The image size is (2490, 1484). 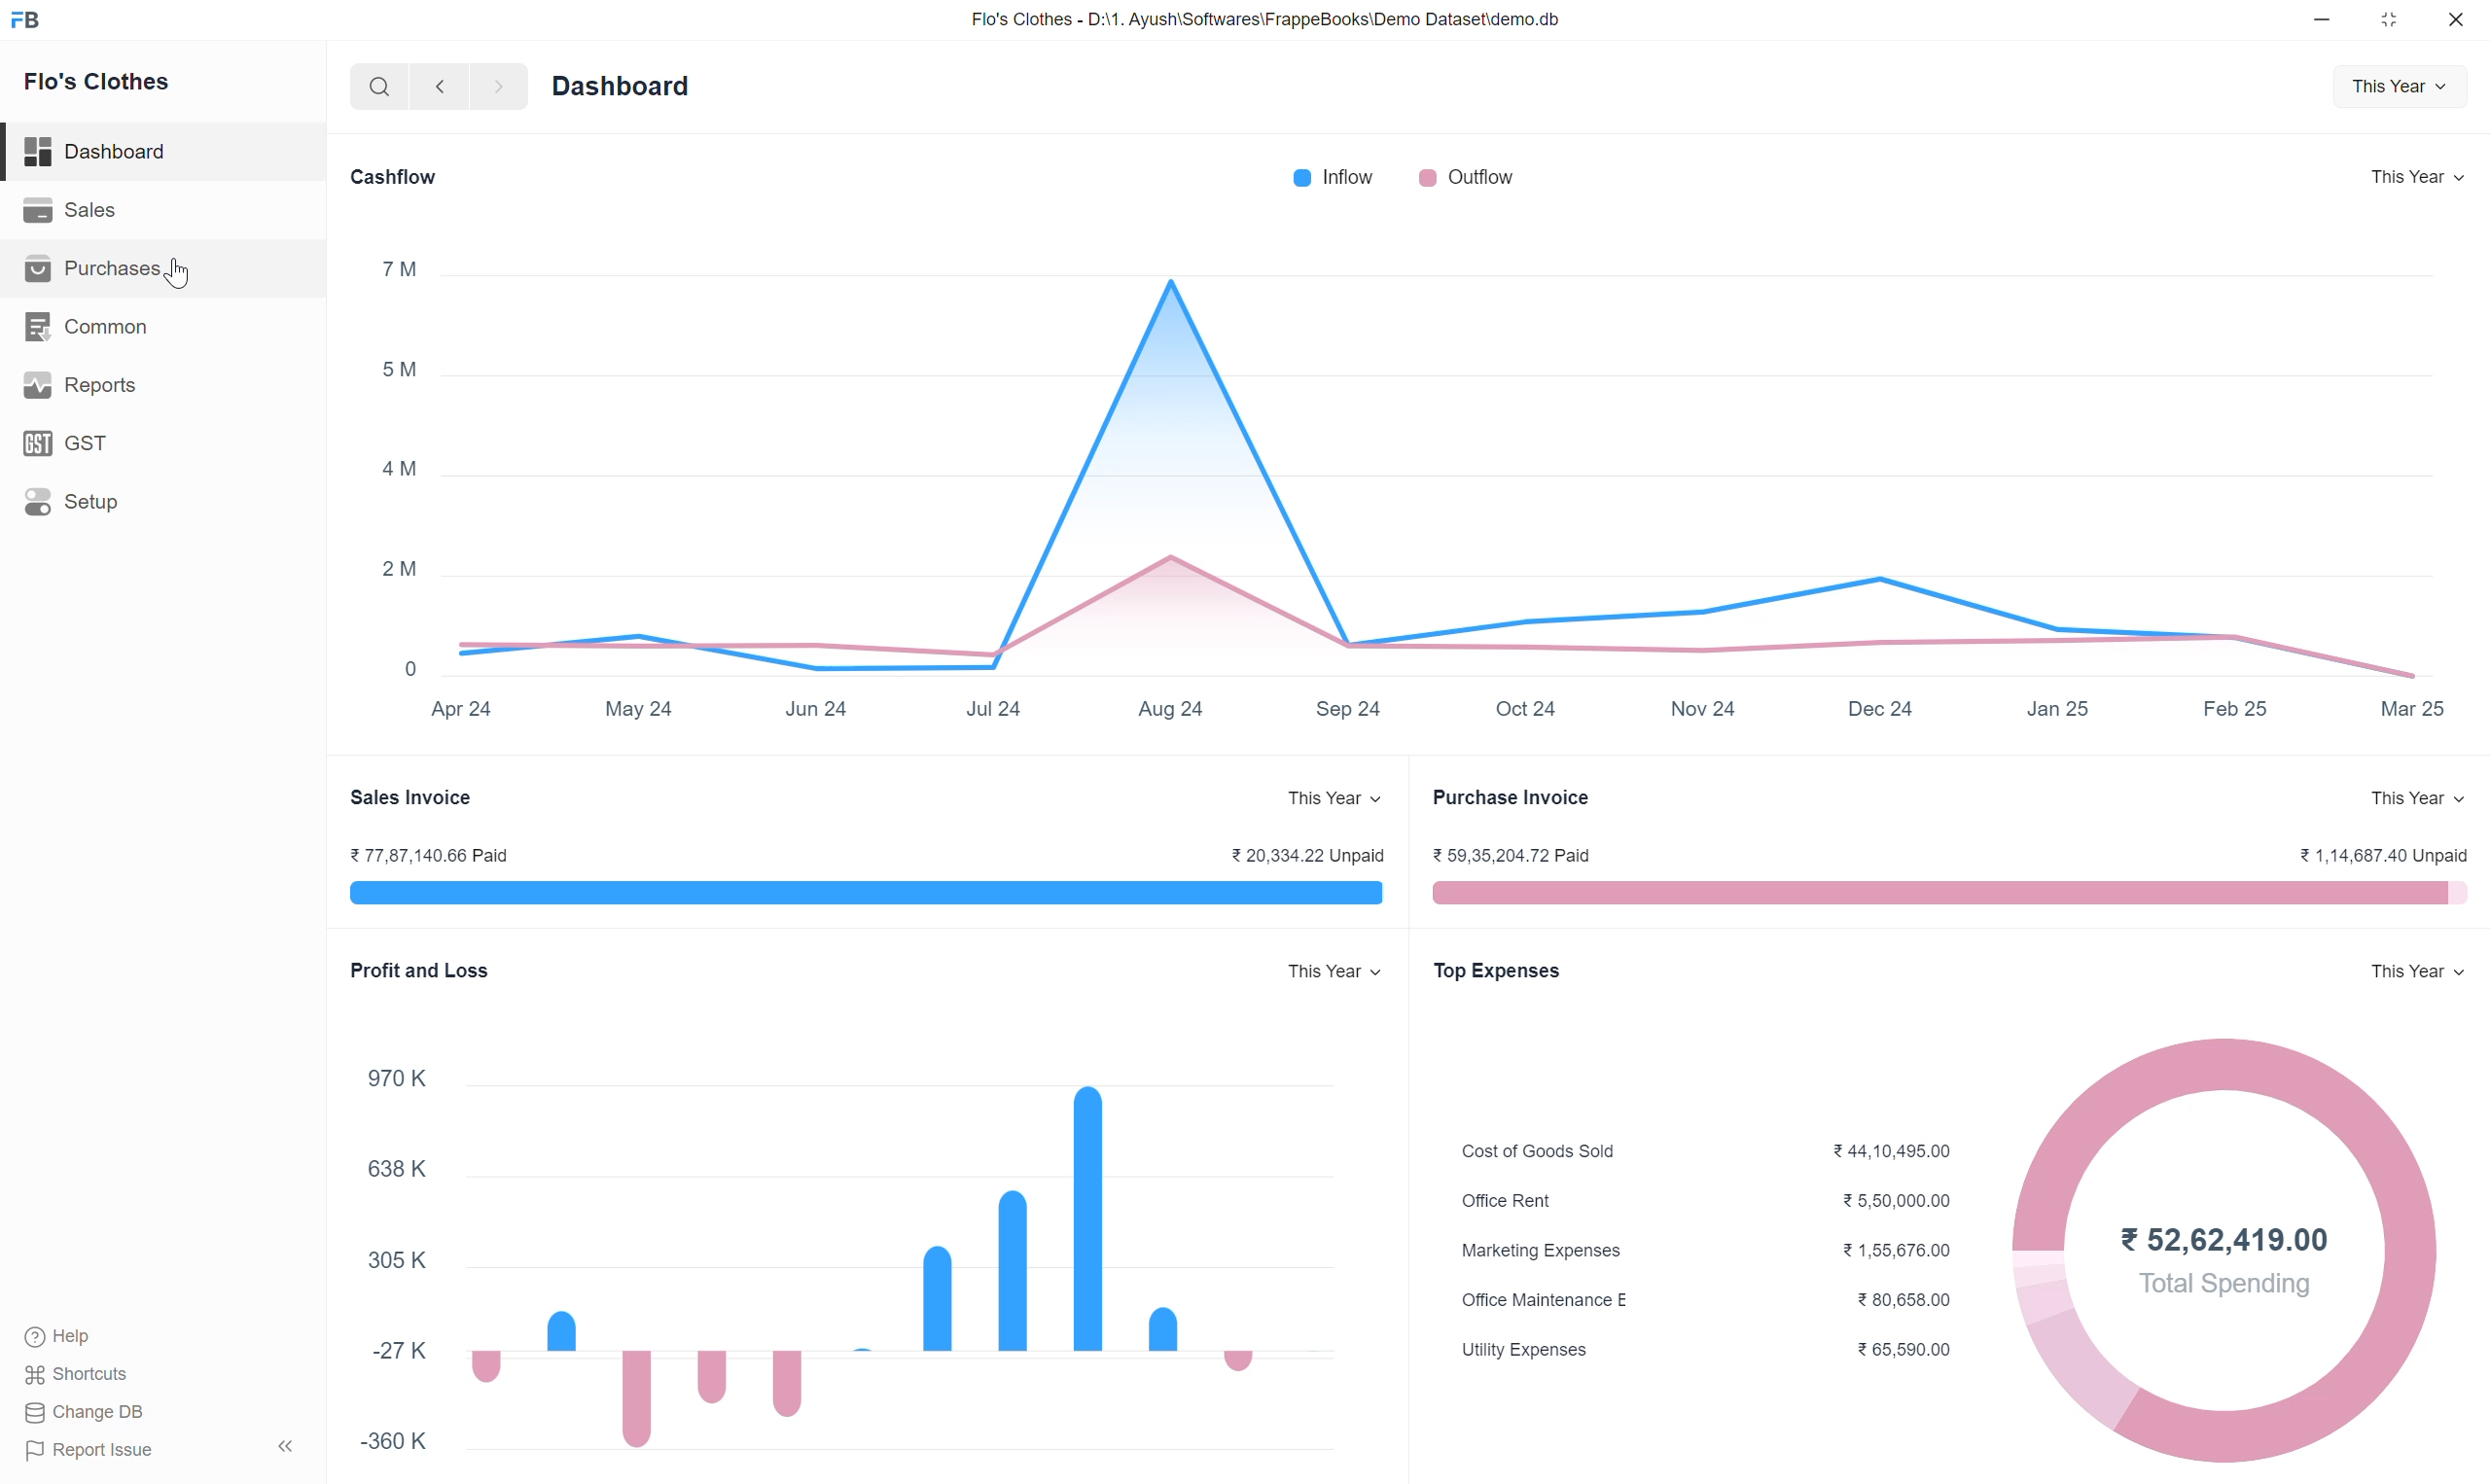 What do you see at coordinates (2235, 710) in the screenshot?
I see `feb 25` at bounding box center [2235, 710].